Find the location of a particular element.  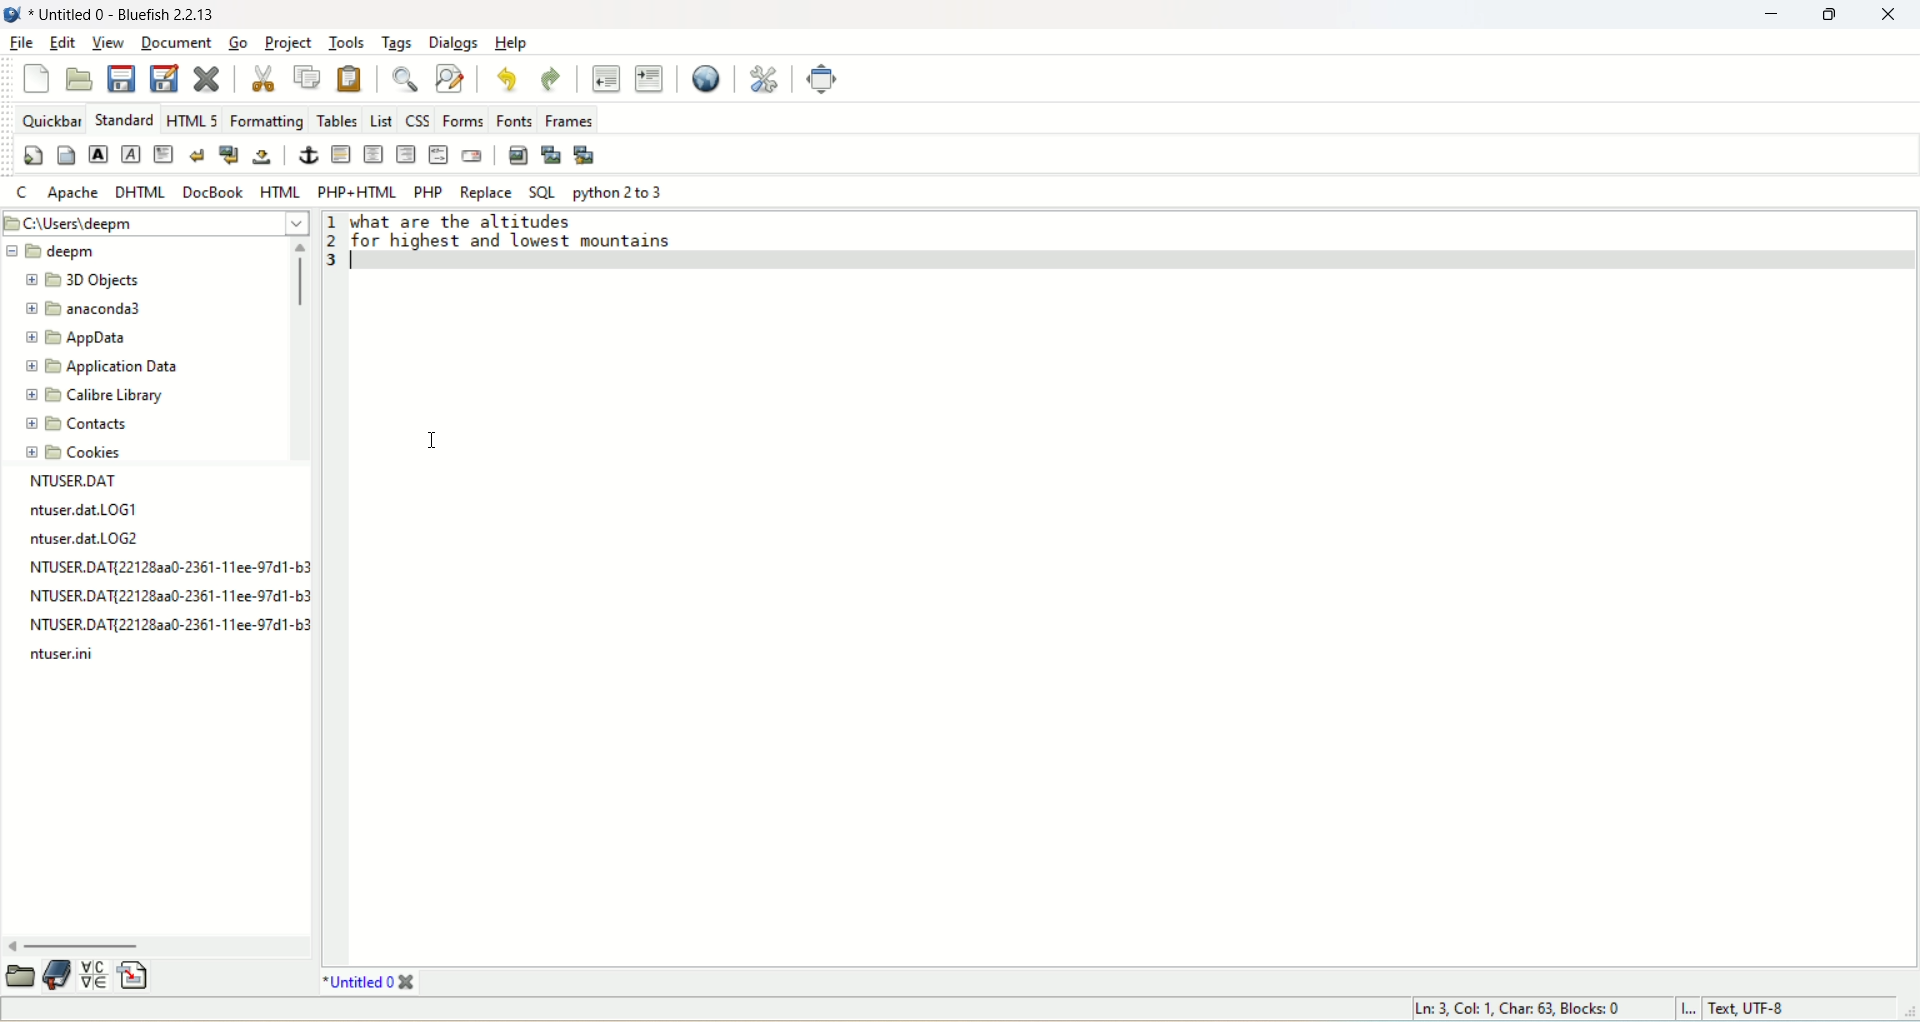

documentation is located at coordinates (61, 975).